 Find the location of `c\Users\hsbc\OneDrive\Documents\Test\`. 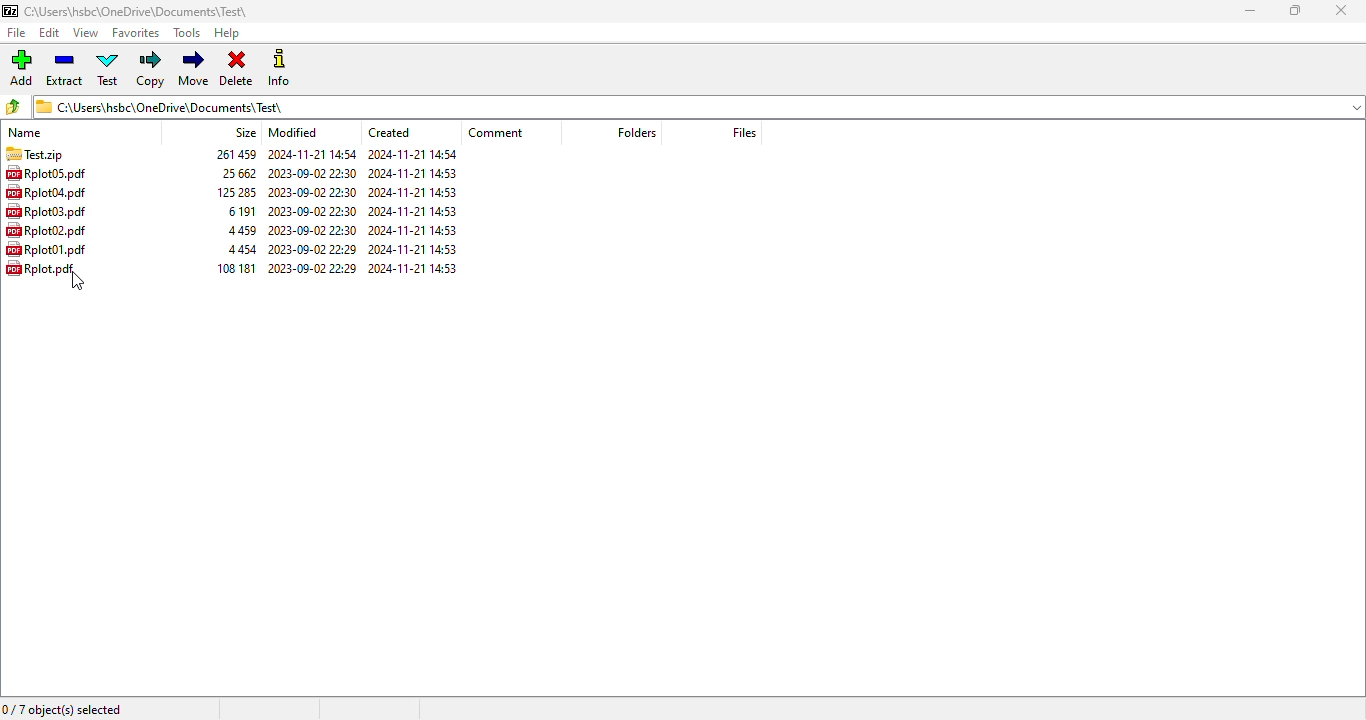

c\Users\hsbc\OneDrive\Documents\Test\ is located at coordinates (140, 11).